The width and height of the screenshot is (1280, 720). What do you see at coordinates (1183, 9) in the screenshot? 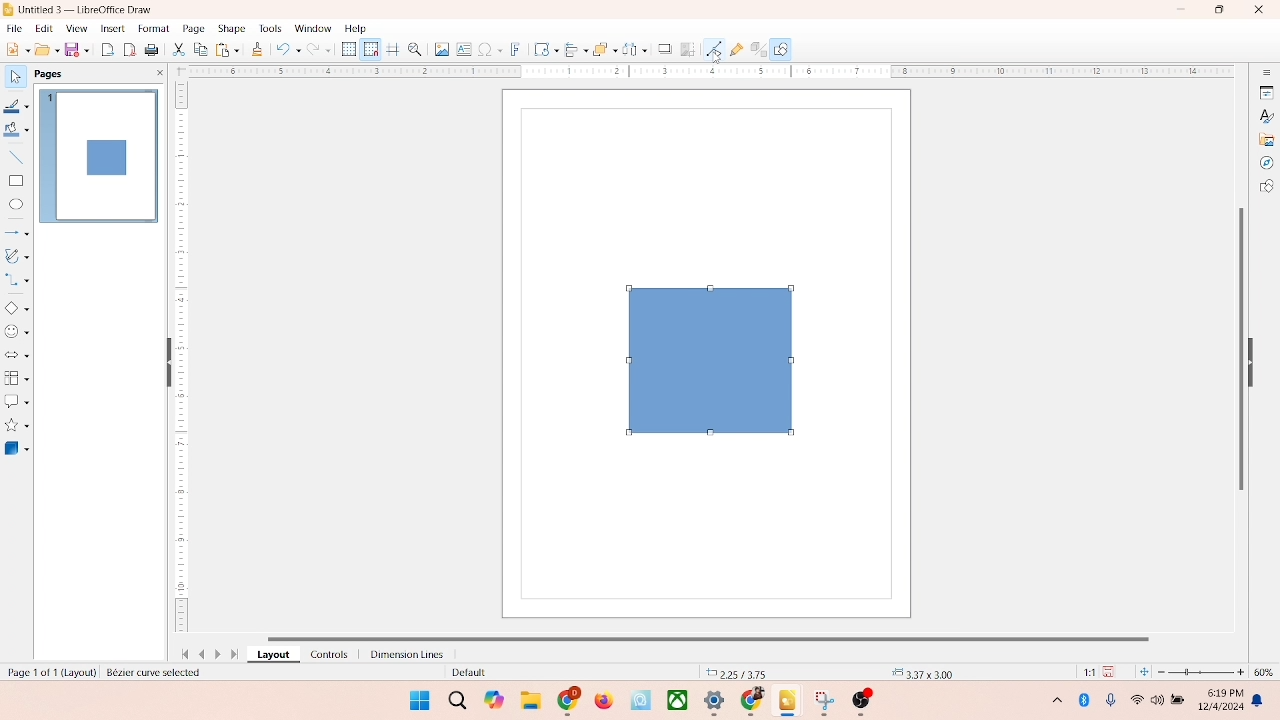
I see `minimize` at bounding box center [1183, 9].